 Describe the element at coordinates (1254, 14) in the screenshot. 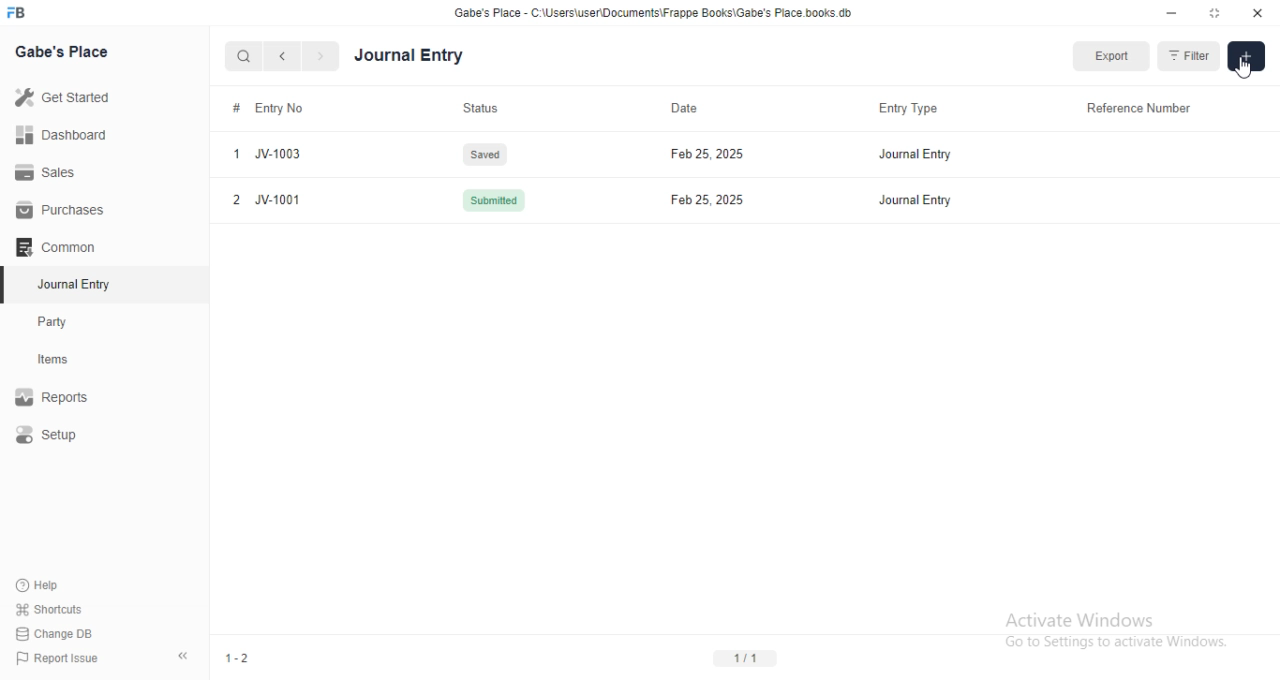

I see `Close` at that location.